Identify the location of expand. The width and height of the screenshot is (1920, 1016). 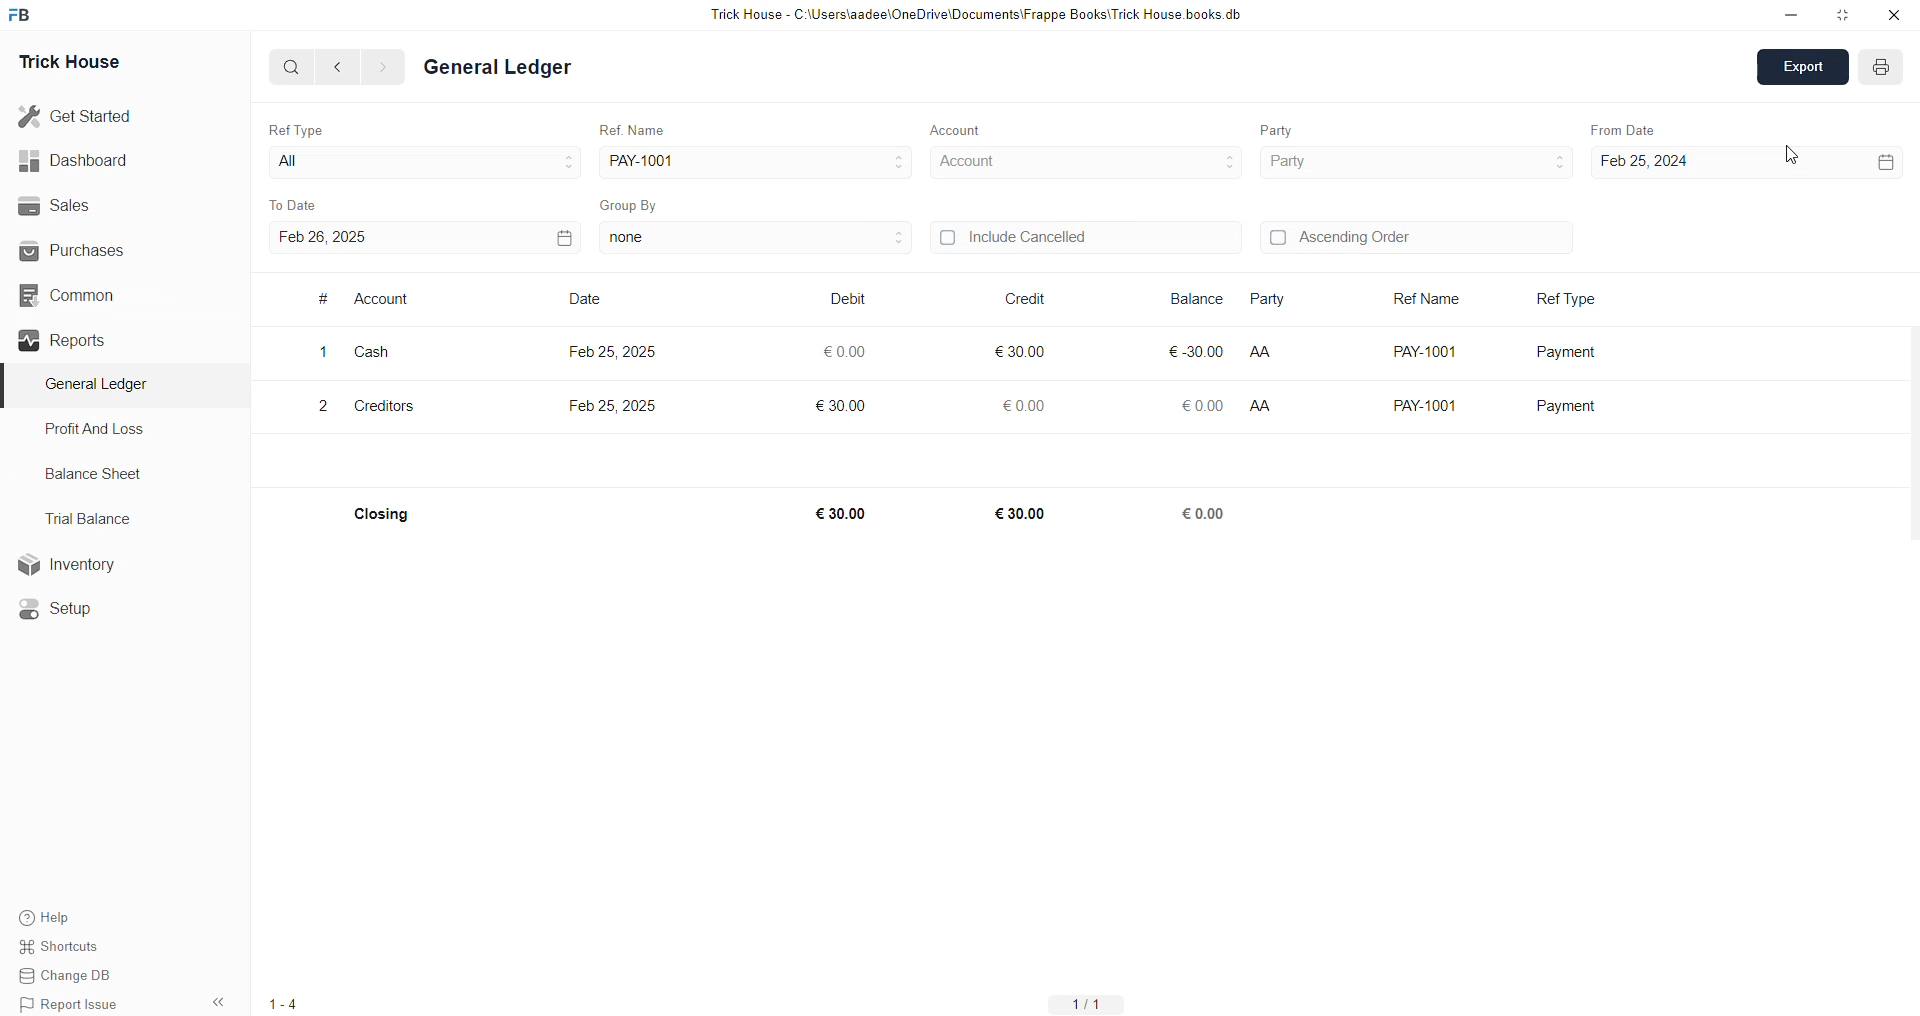
(1797, 67).